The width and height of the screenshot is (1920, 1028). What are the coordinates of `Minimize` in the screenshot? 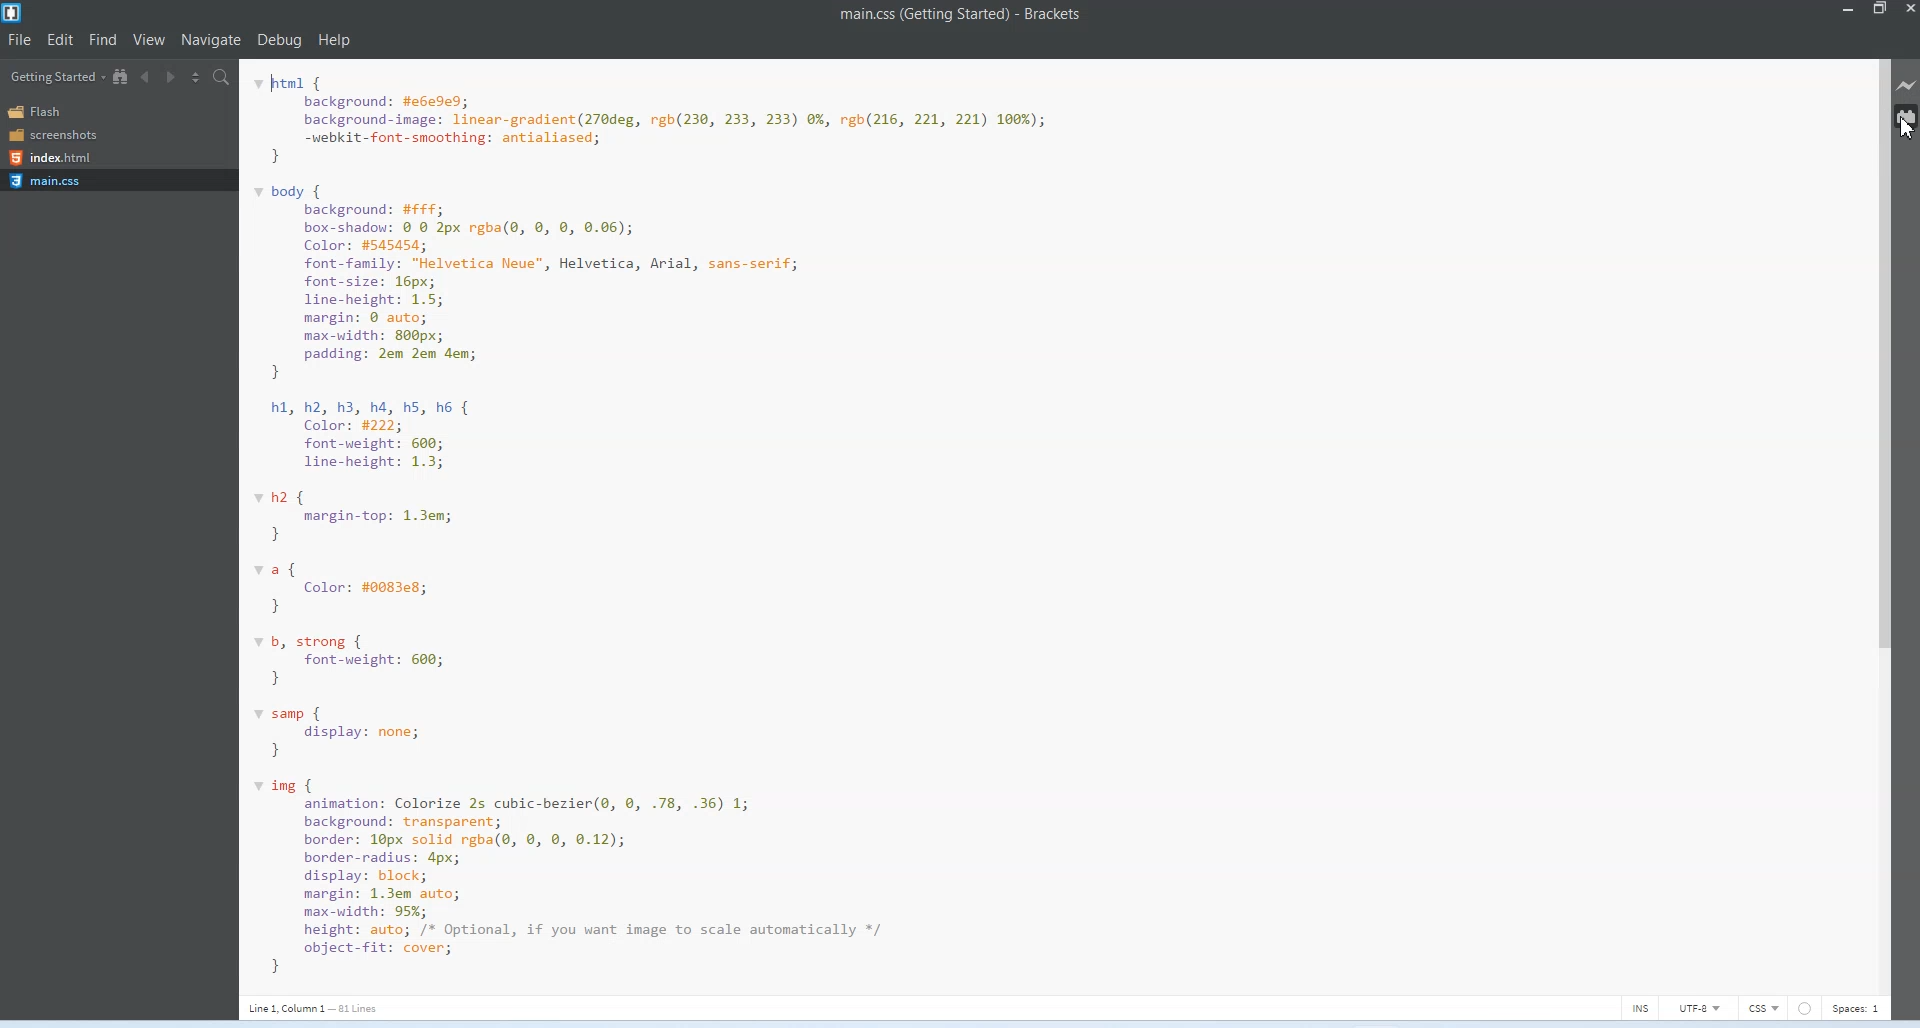 It's located at (1849, 10).